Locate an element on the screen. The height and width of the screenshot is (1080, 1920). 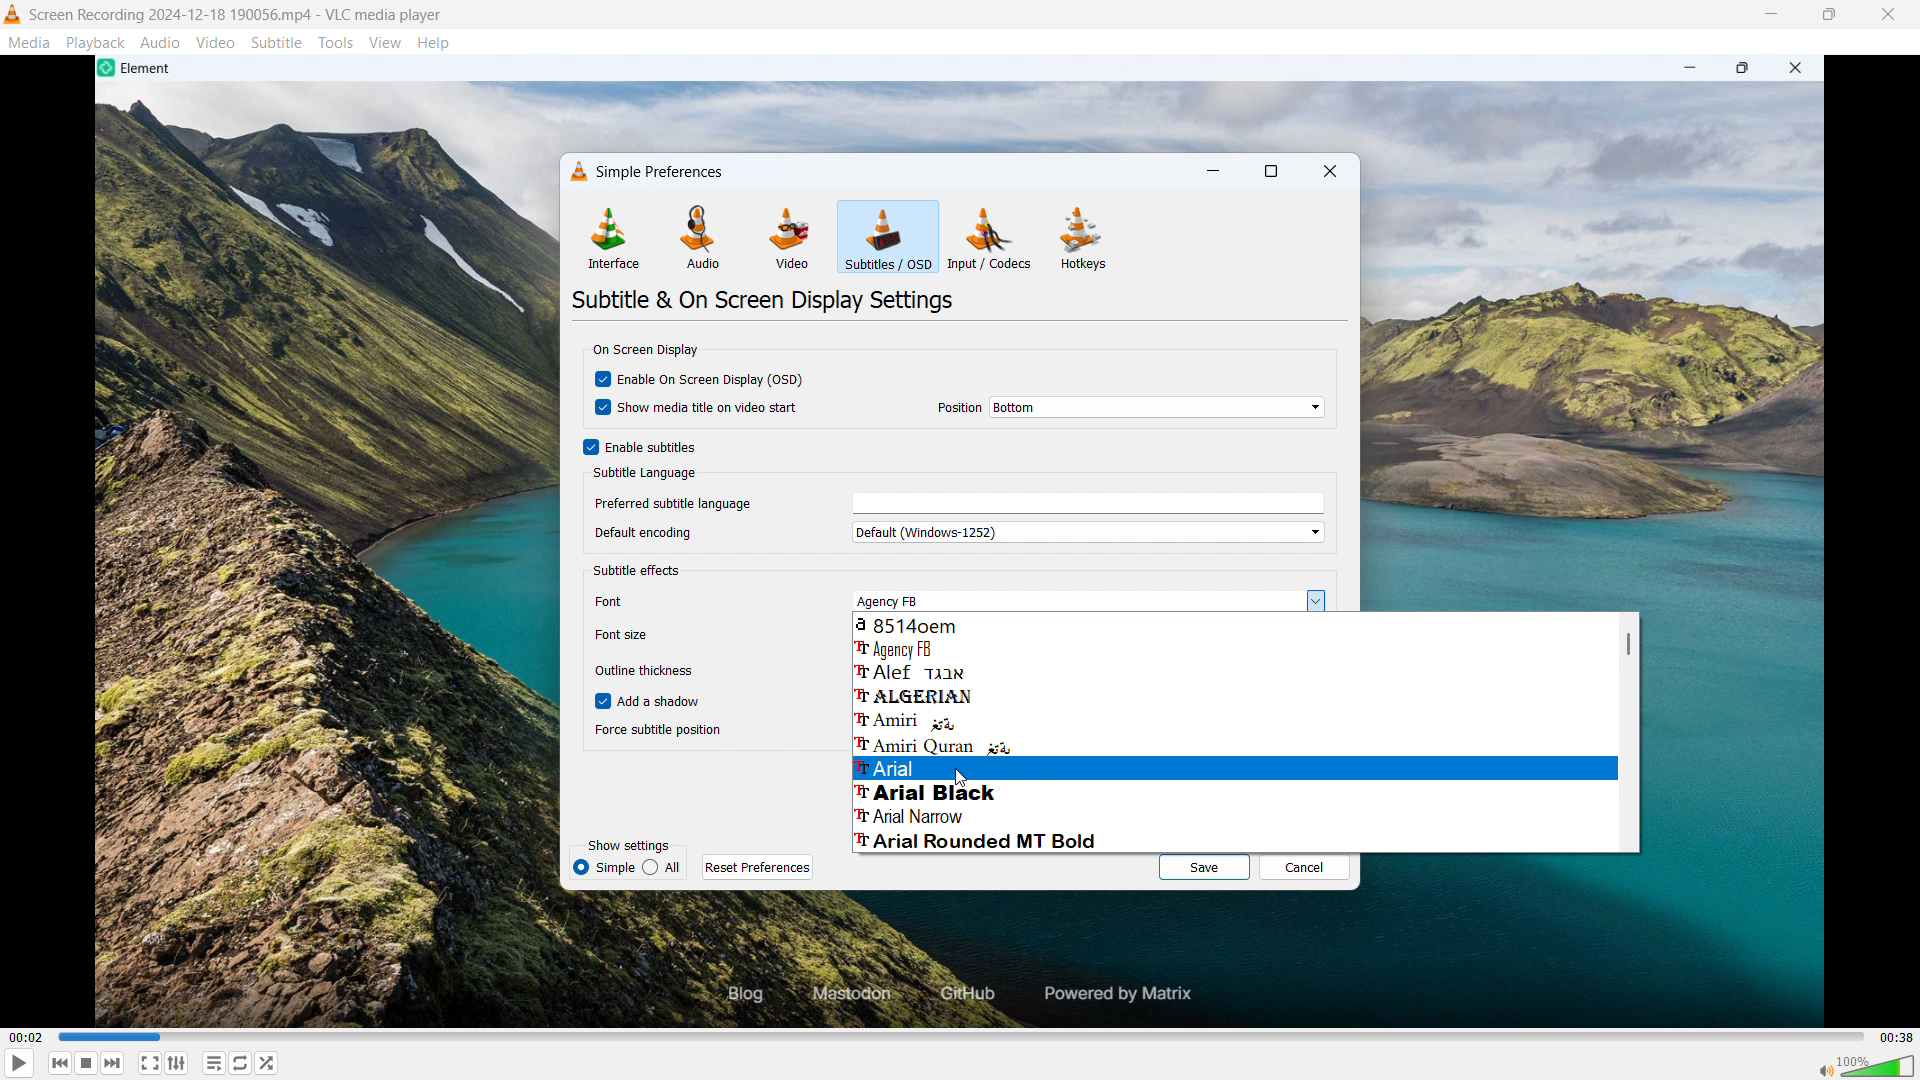
play is located at coordinates (20, 1063).